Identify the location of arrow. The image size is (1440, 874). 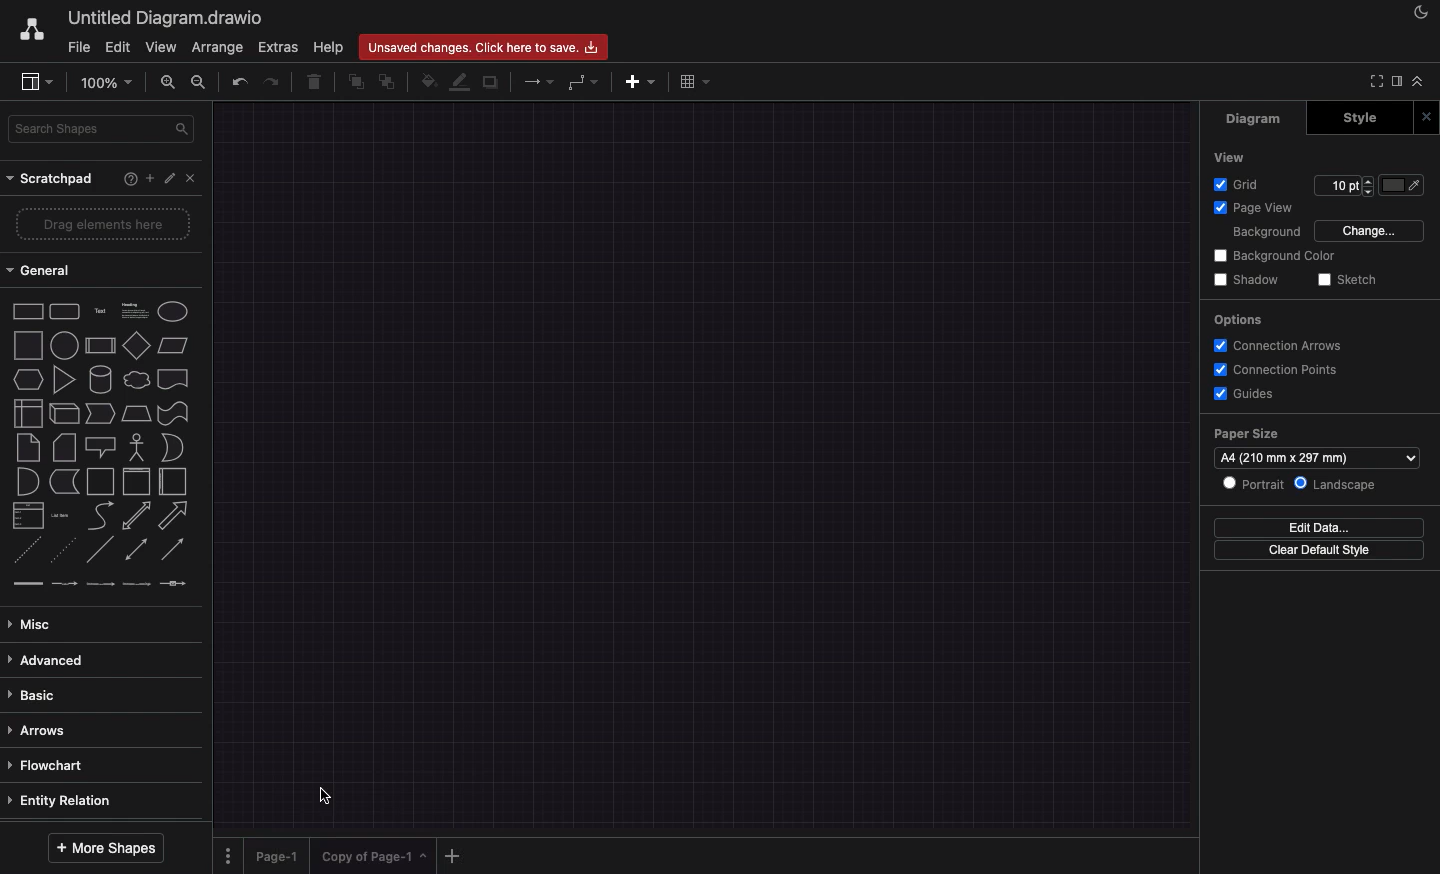
(174, 515).